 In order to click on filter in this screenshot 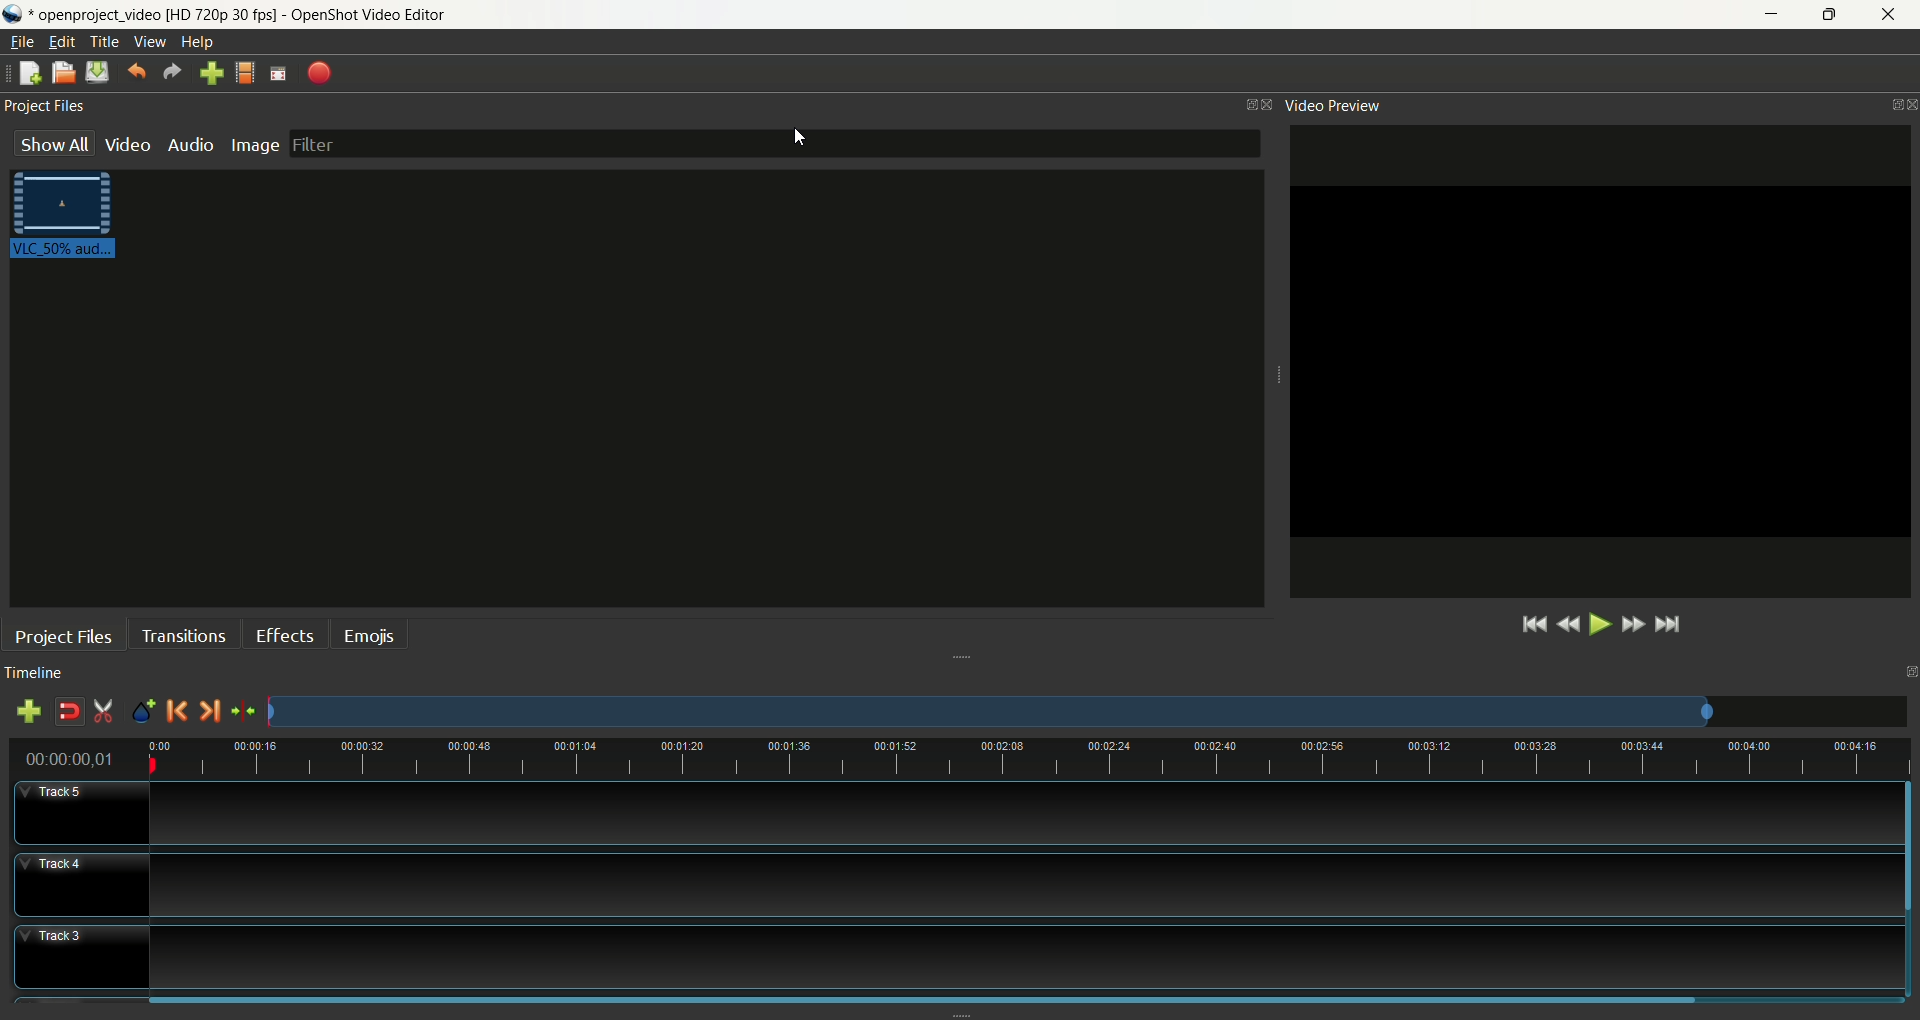, I will do `click(772, 144)`.